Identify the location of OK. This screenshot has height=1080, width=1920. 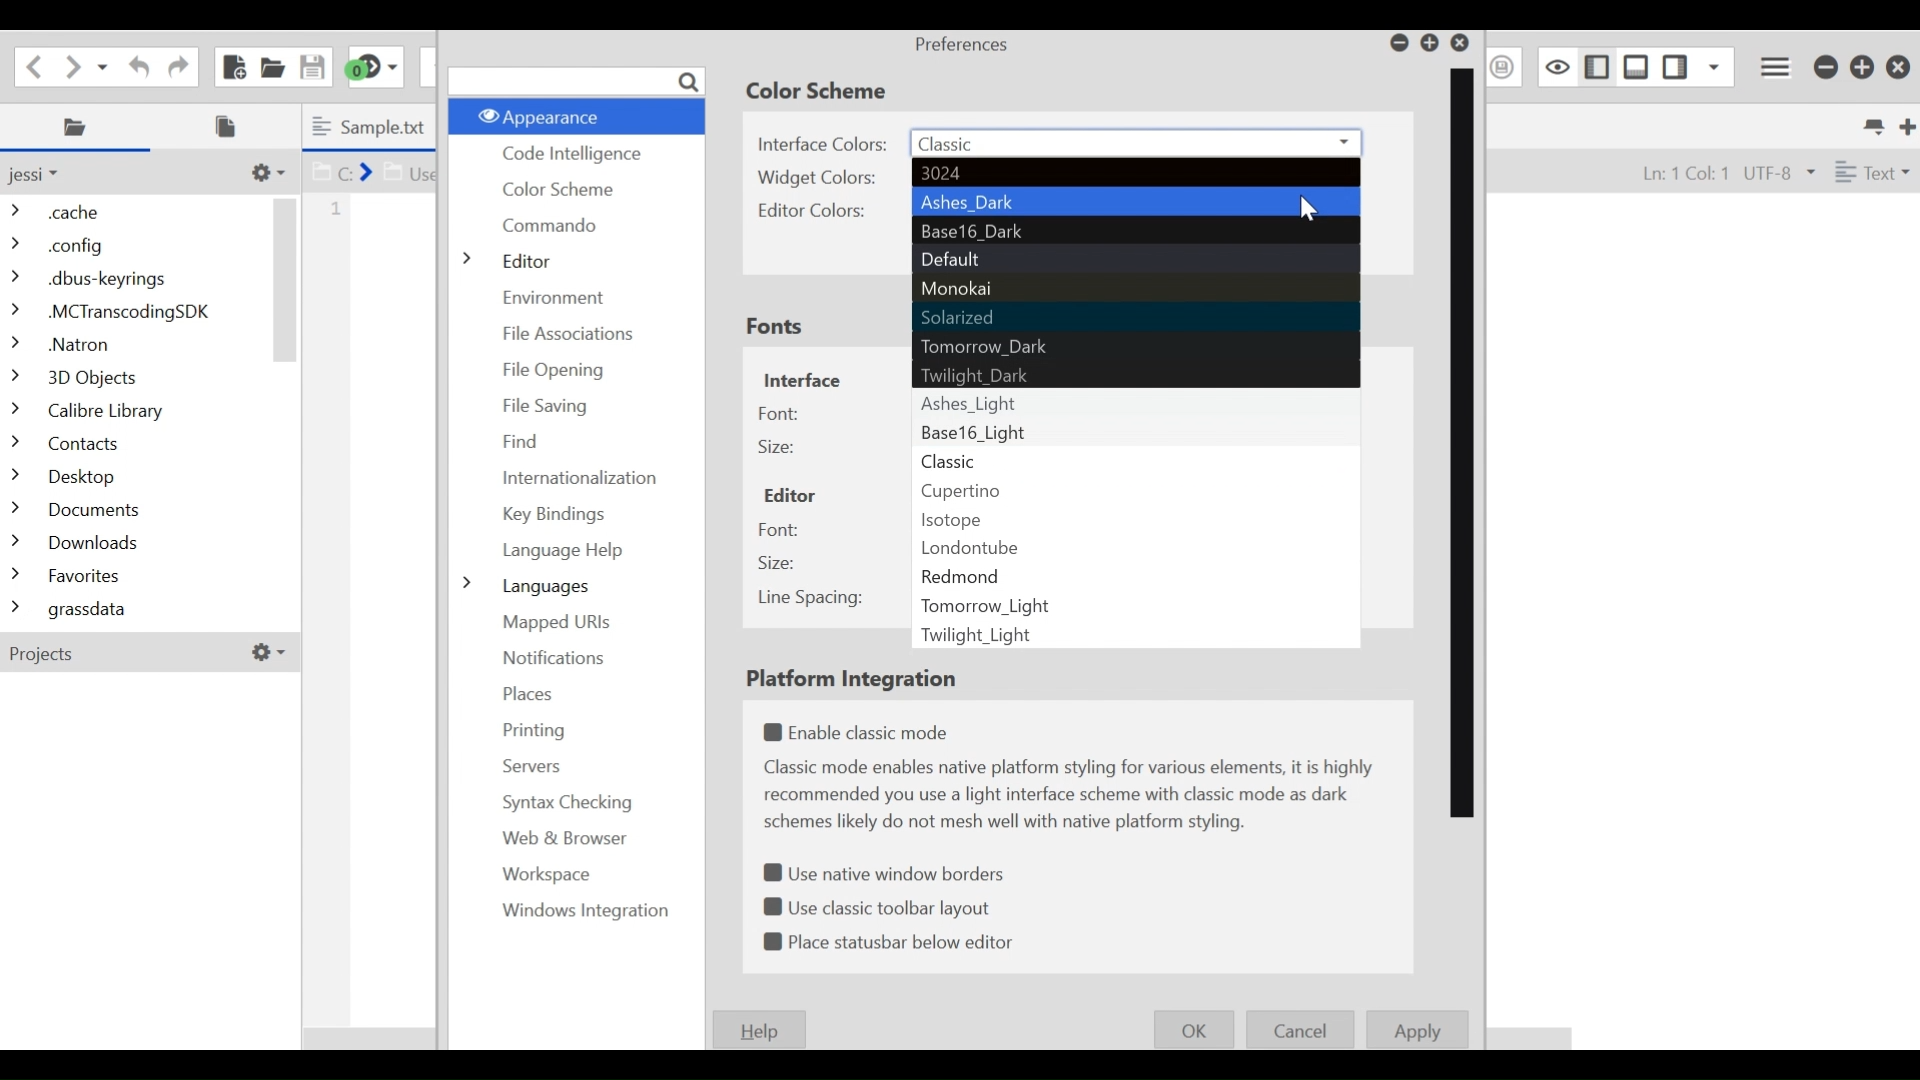
(1194, 1028).